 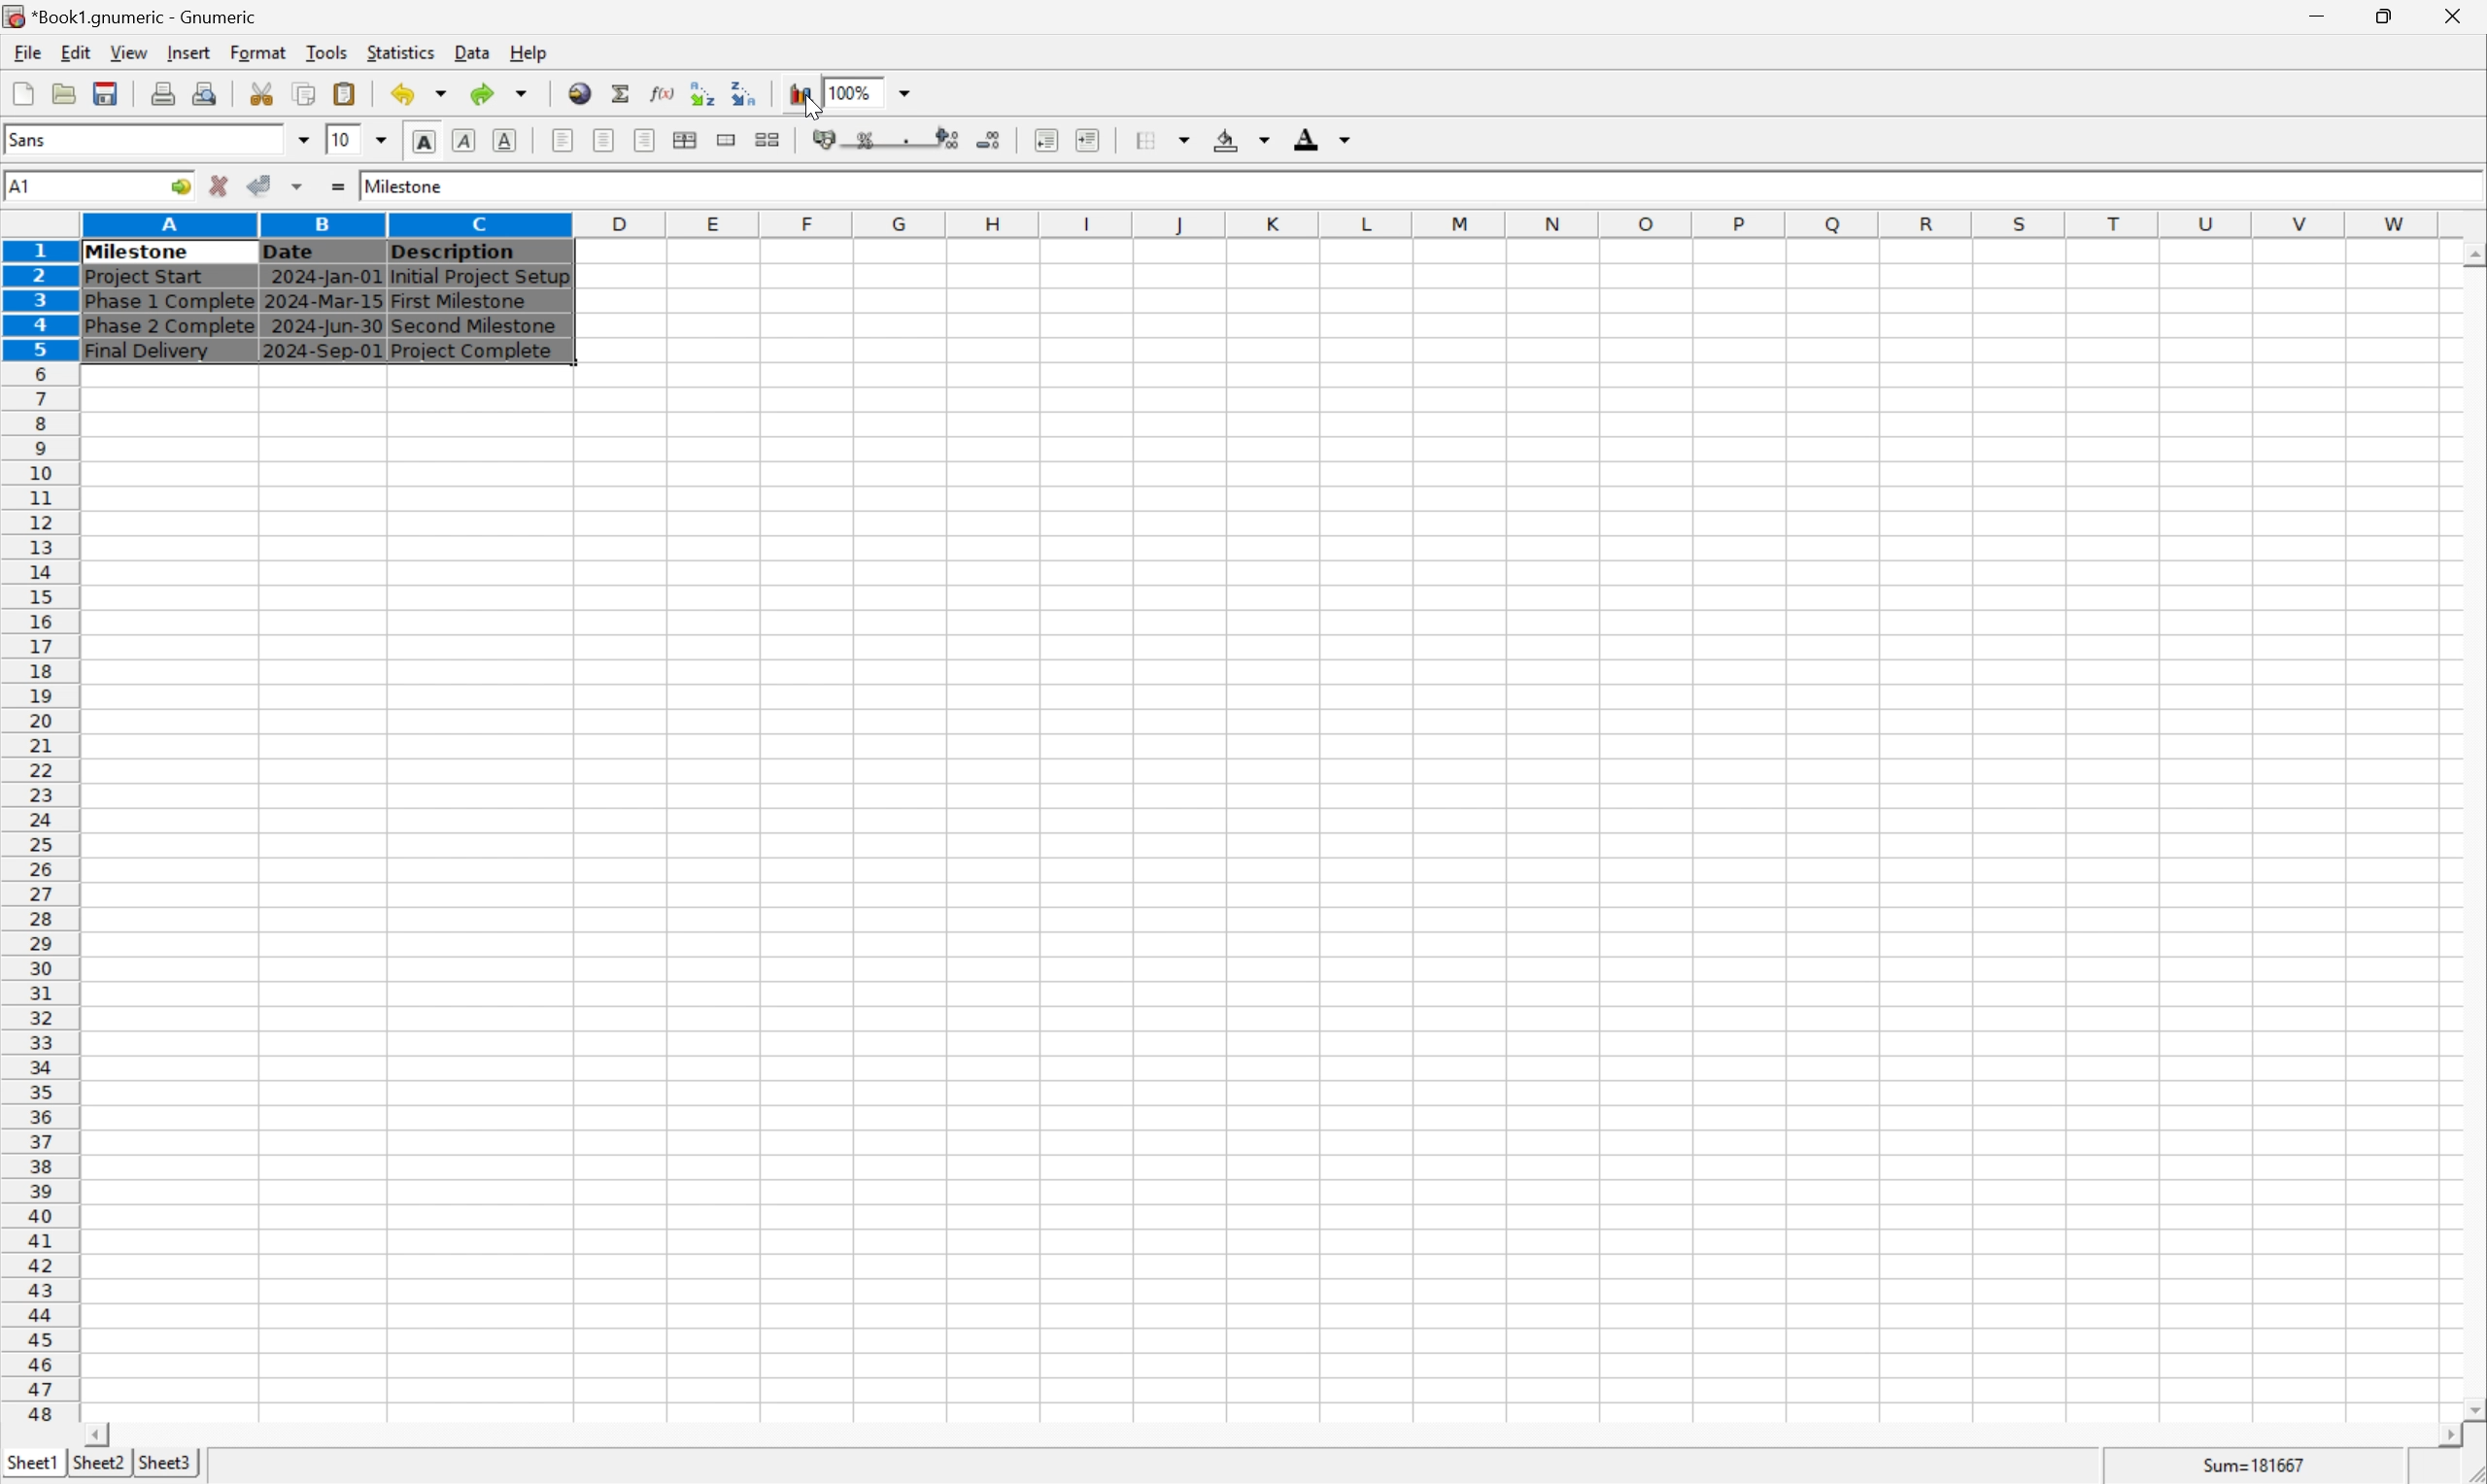 I want to click on go to, so click(x=177, y=187).